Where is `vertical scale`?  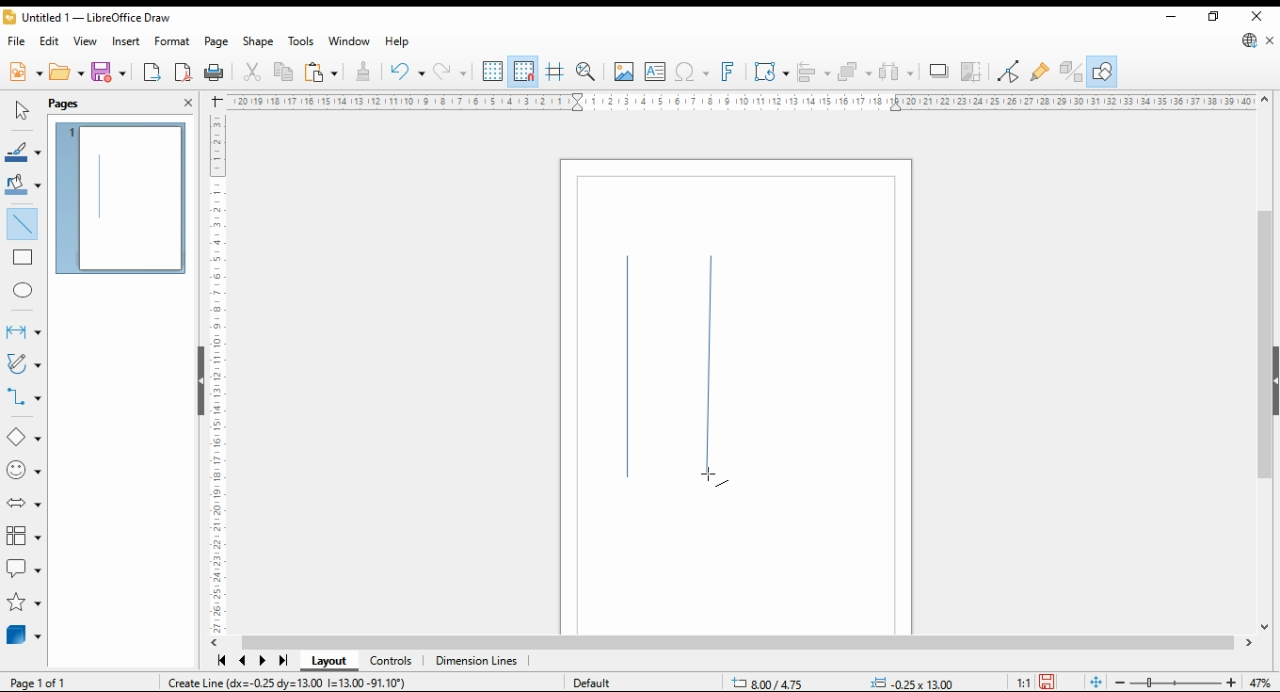 vertical scale is located at coordinates (219, 369).